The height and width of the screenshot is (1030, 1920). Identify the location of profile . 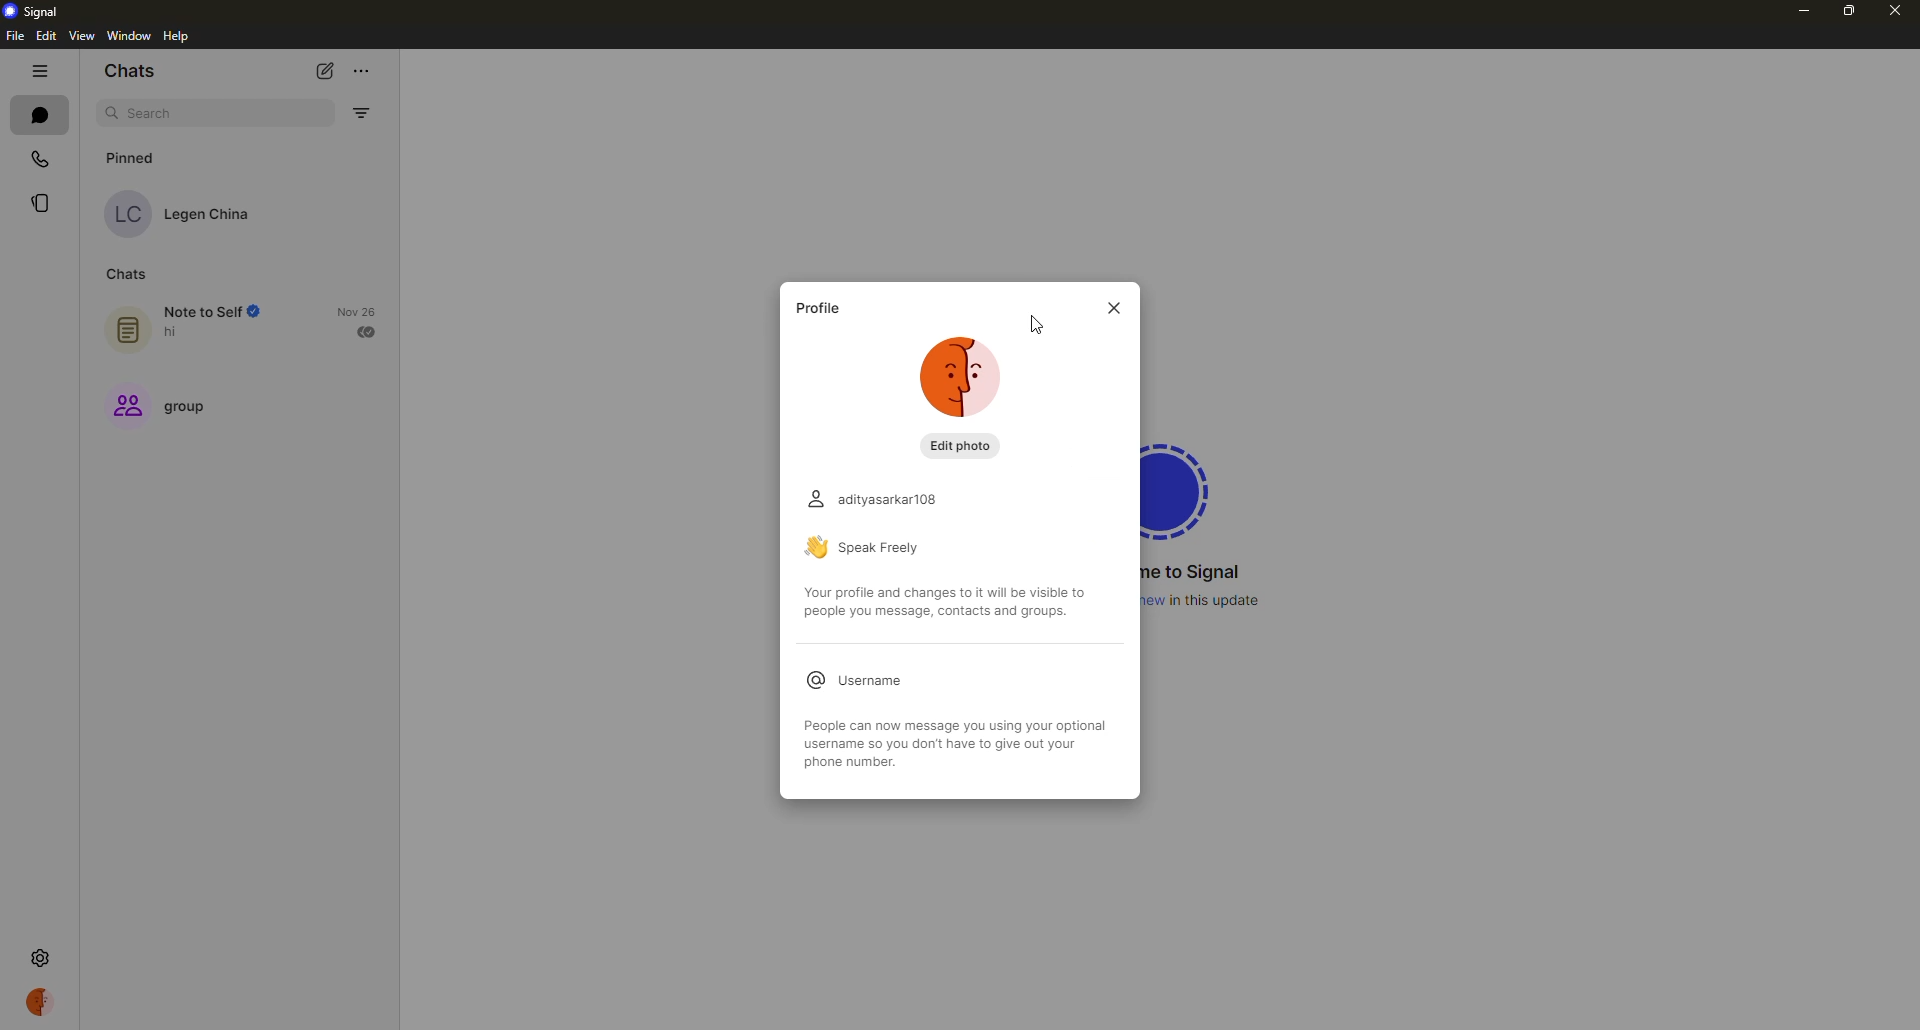
(817, 308).